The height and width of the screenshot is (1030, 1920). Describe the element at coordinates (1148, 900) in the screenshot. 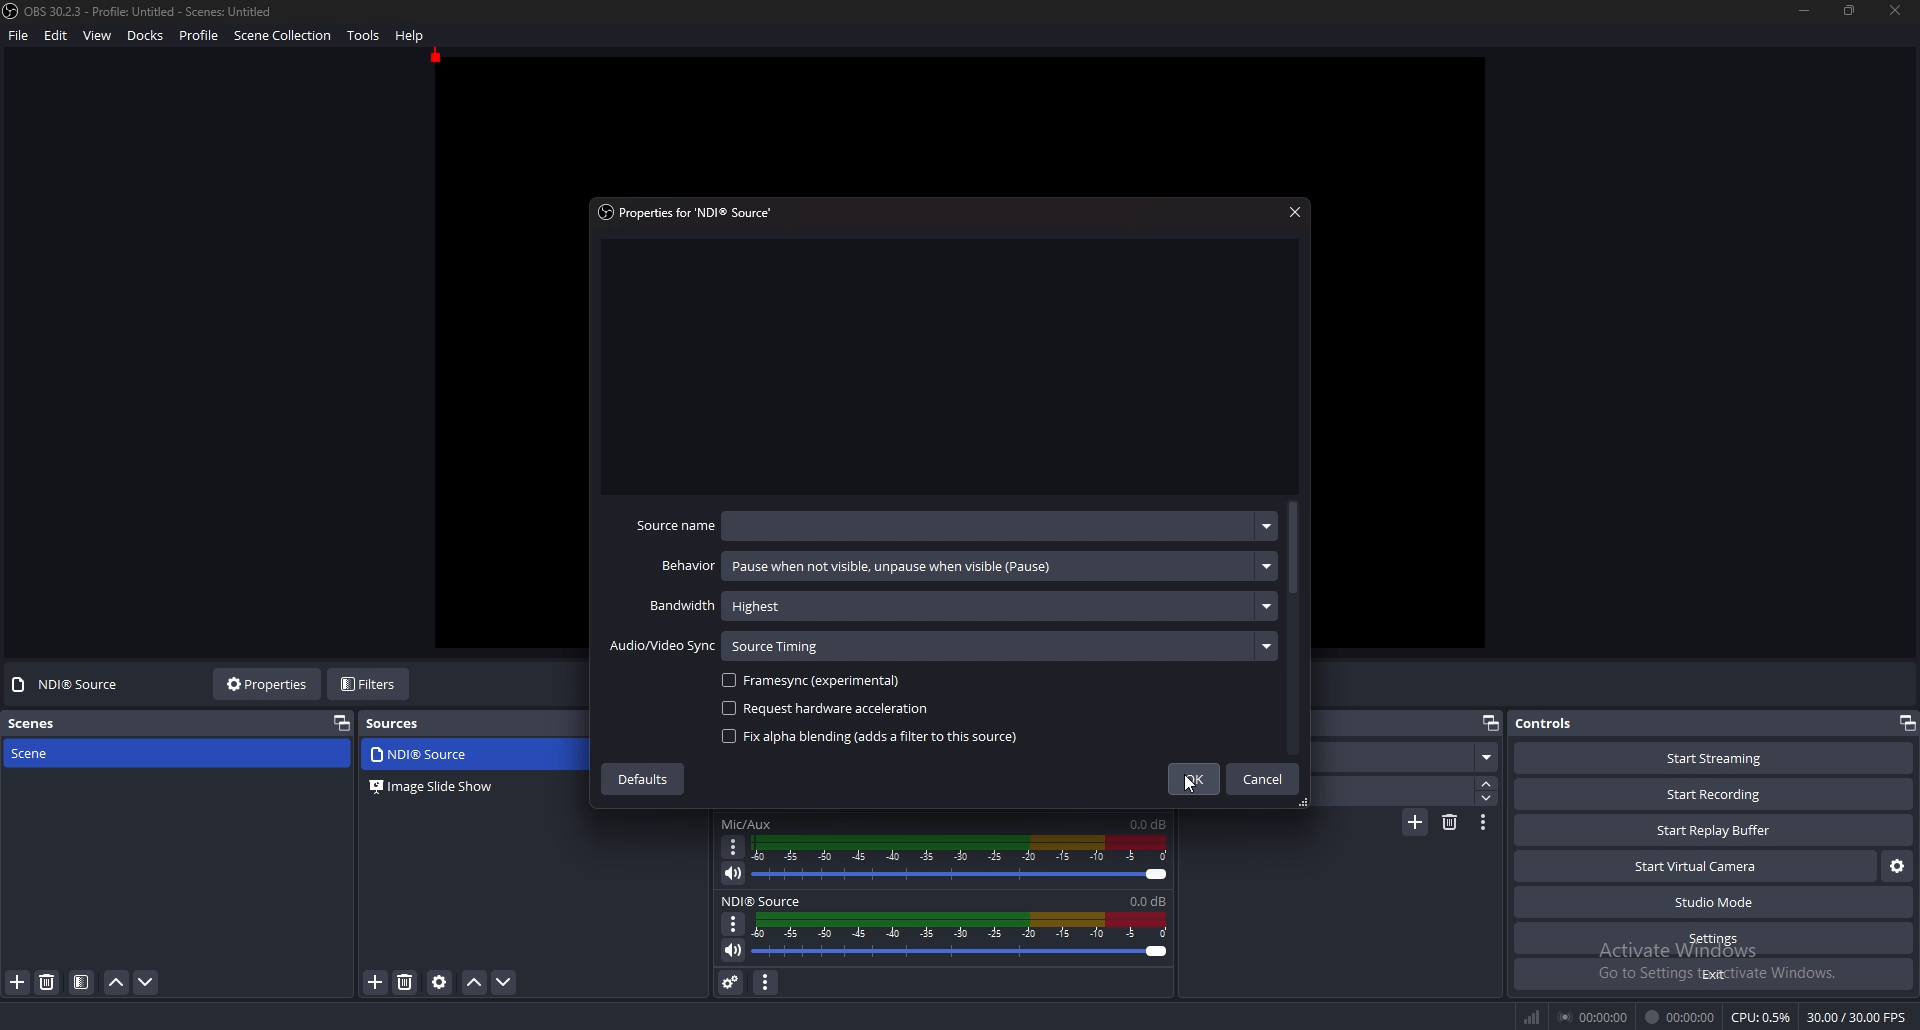

I see `0:08` at that location.